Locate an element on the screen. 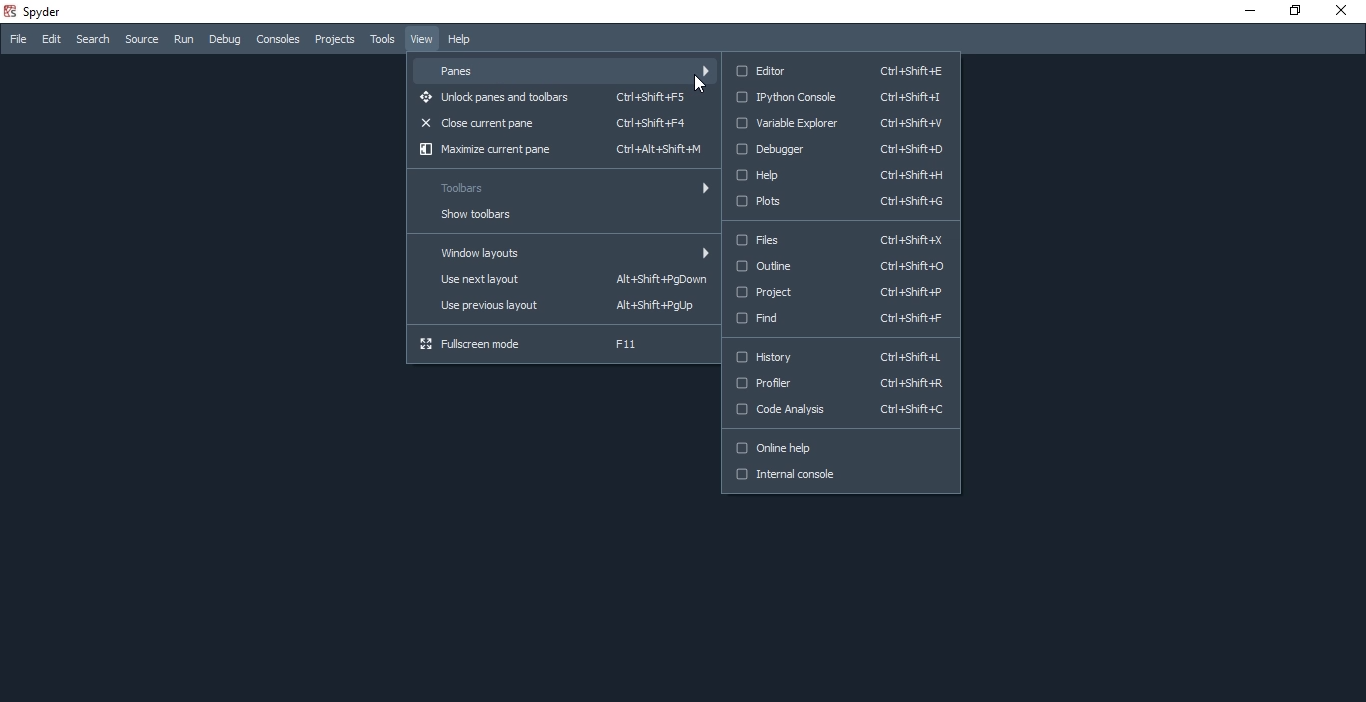 The image size is (1366, 702). Internal console is located at coordinates (842, 480).